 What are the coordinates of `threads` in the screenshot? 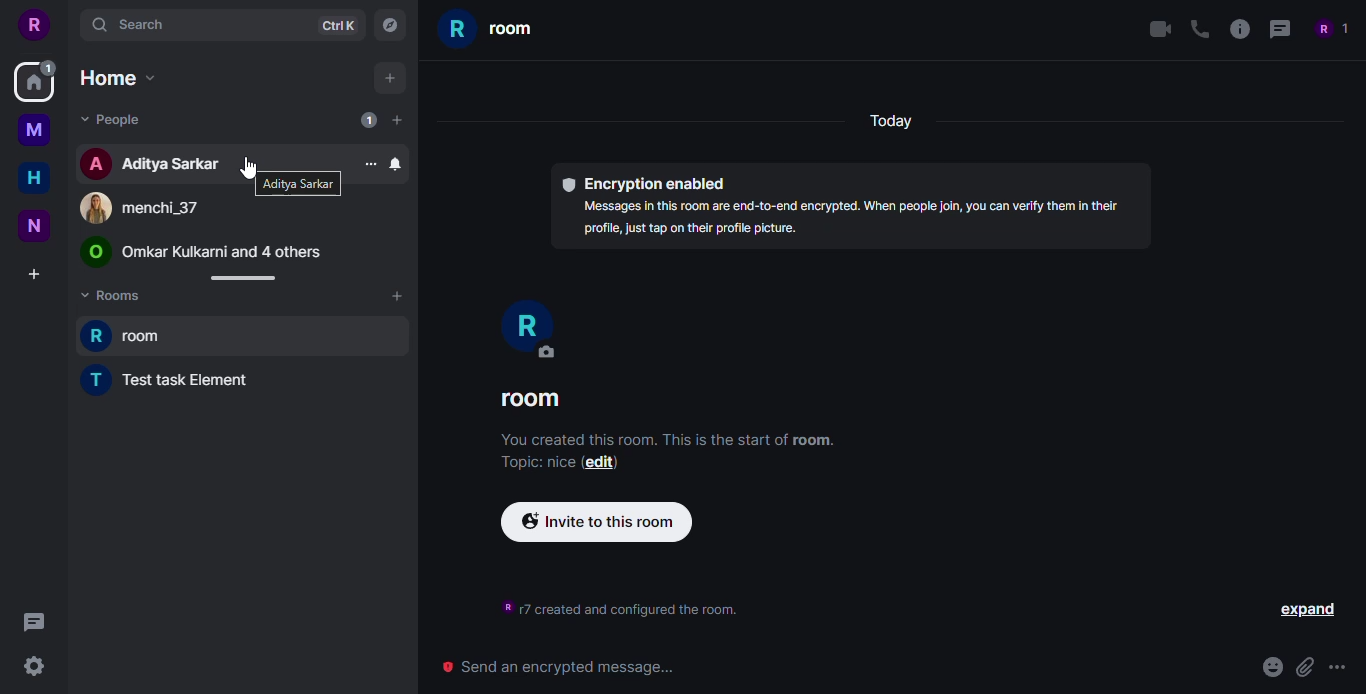 It's located at (1279, 29).